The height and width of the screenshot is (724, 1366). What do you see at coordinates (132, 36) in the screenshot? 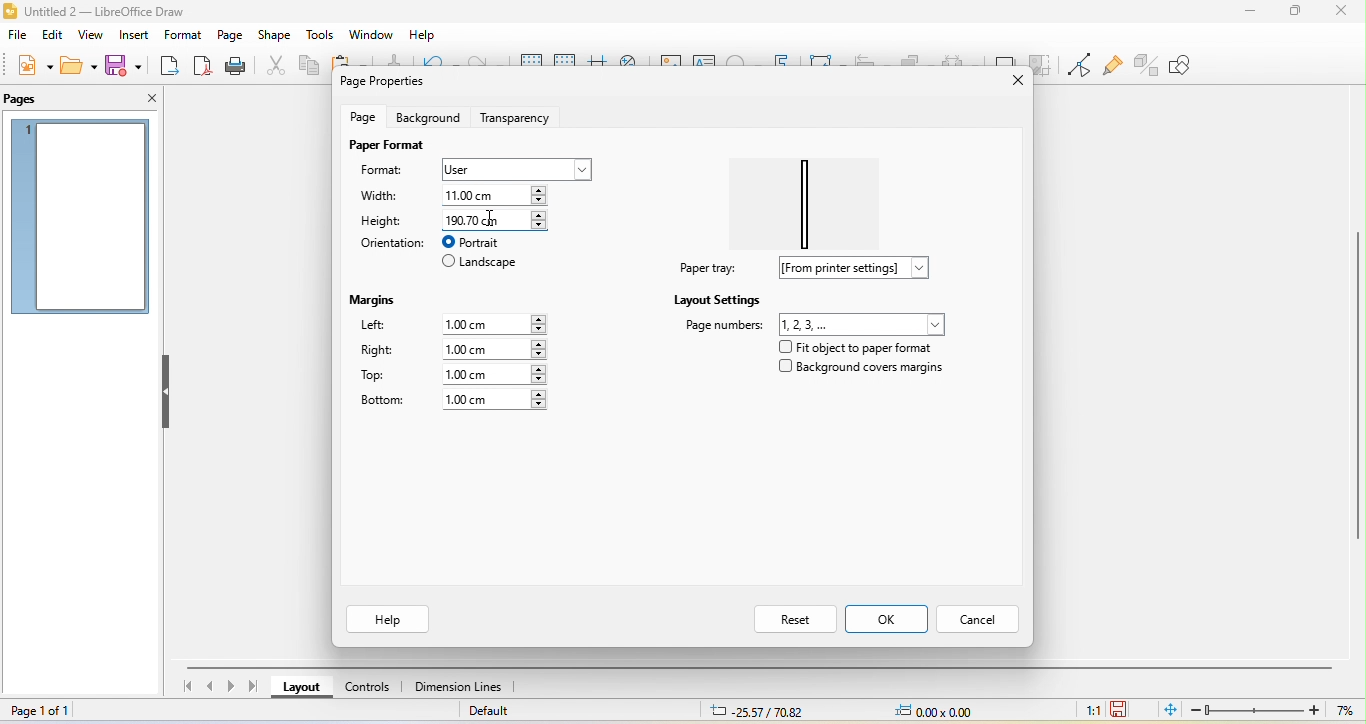
I see `insert` at bounding box center [132, 36].